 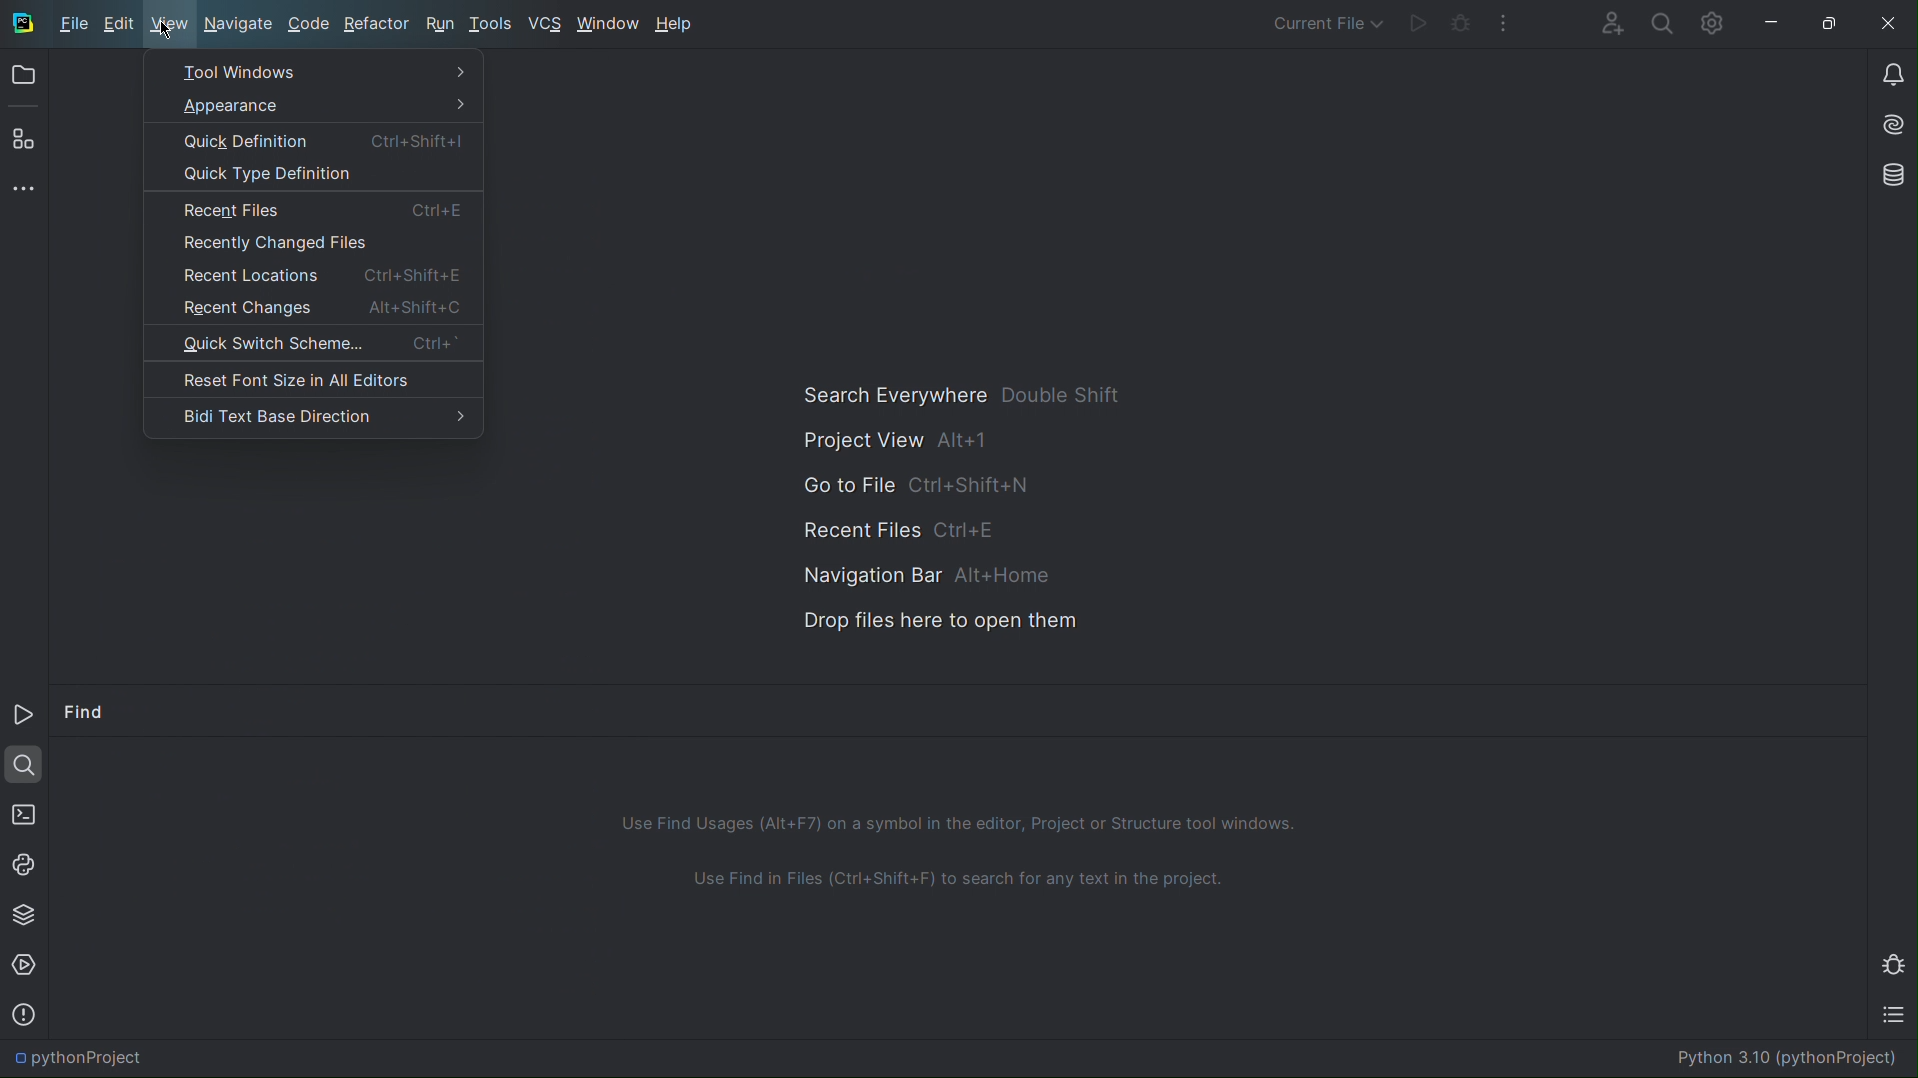 What do you see at coordinates (26, 966) in the screenshot?
I see `Services` at bounding box center [26, 966].